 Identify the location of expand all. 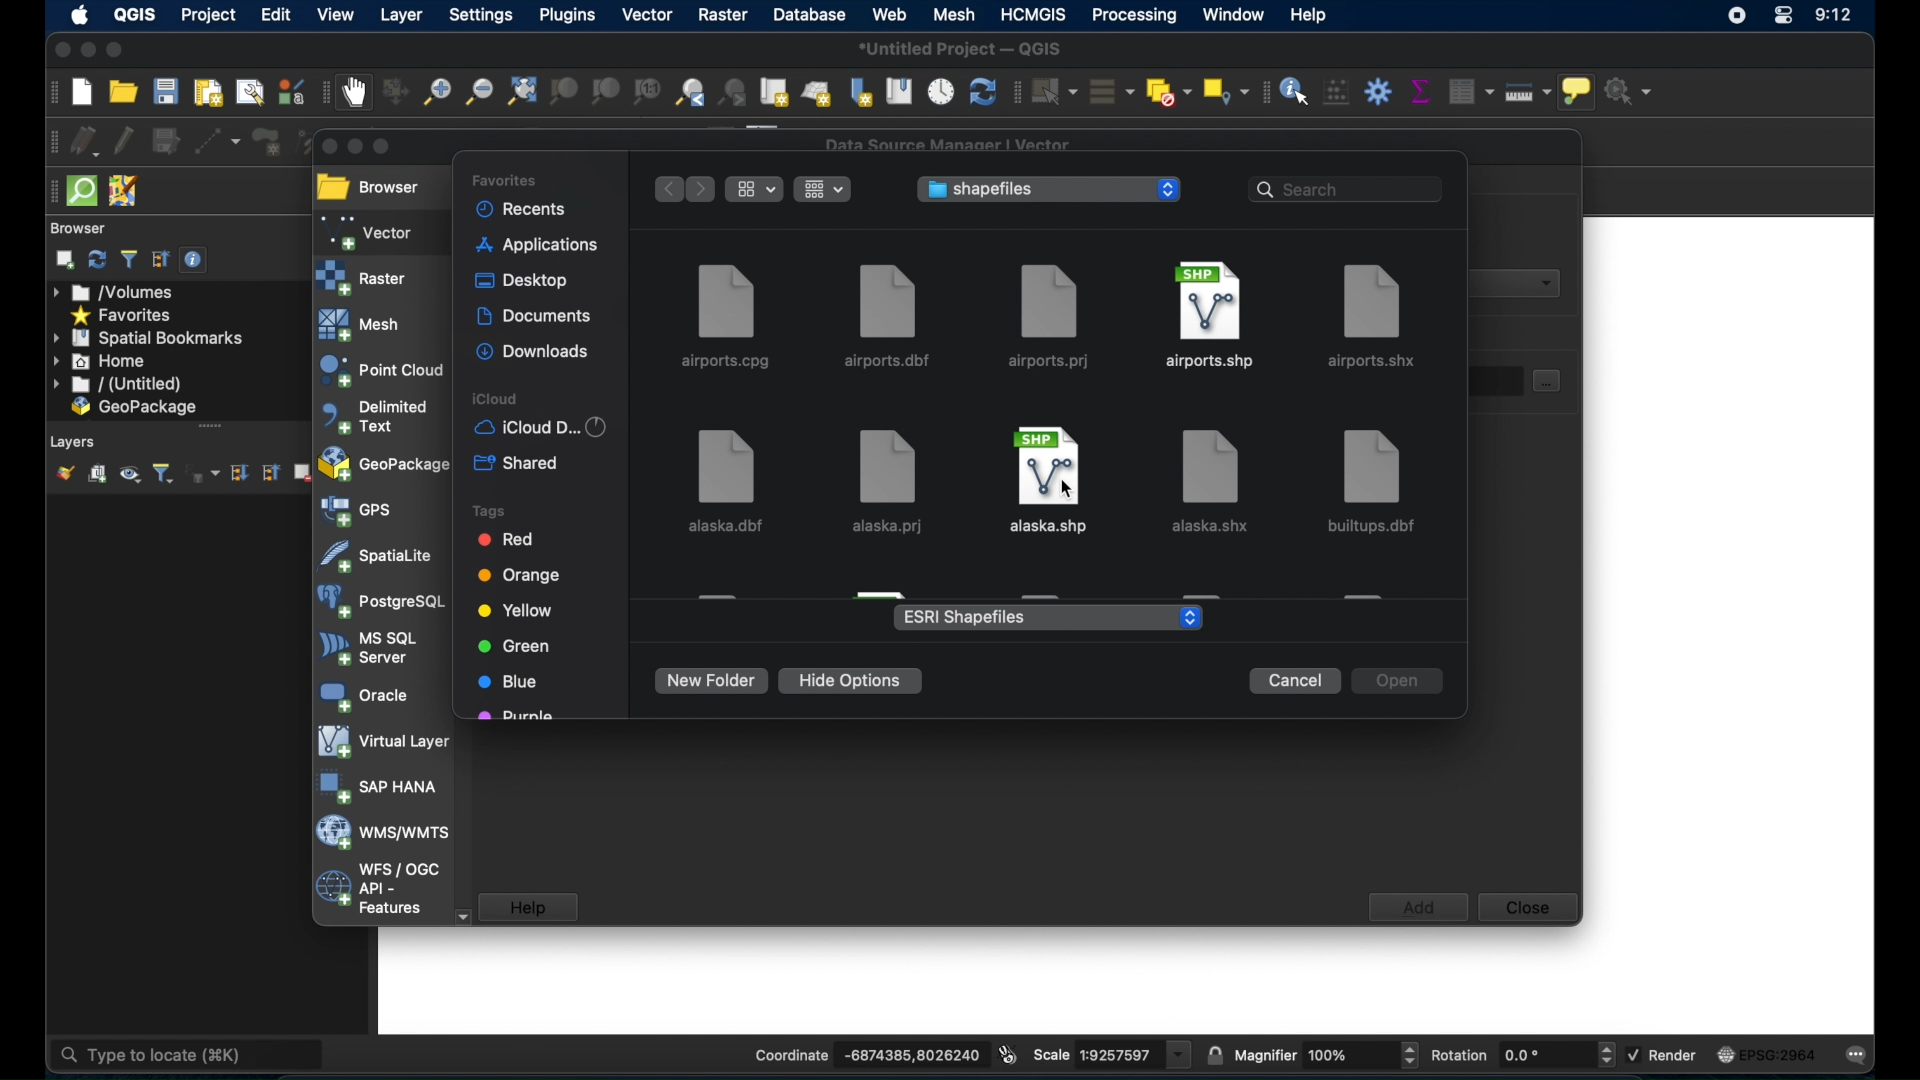
(238, 473).